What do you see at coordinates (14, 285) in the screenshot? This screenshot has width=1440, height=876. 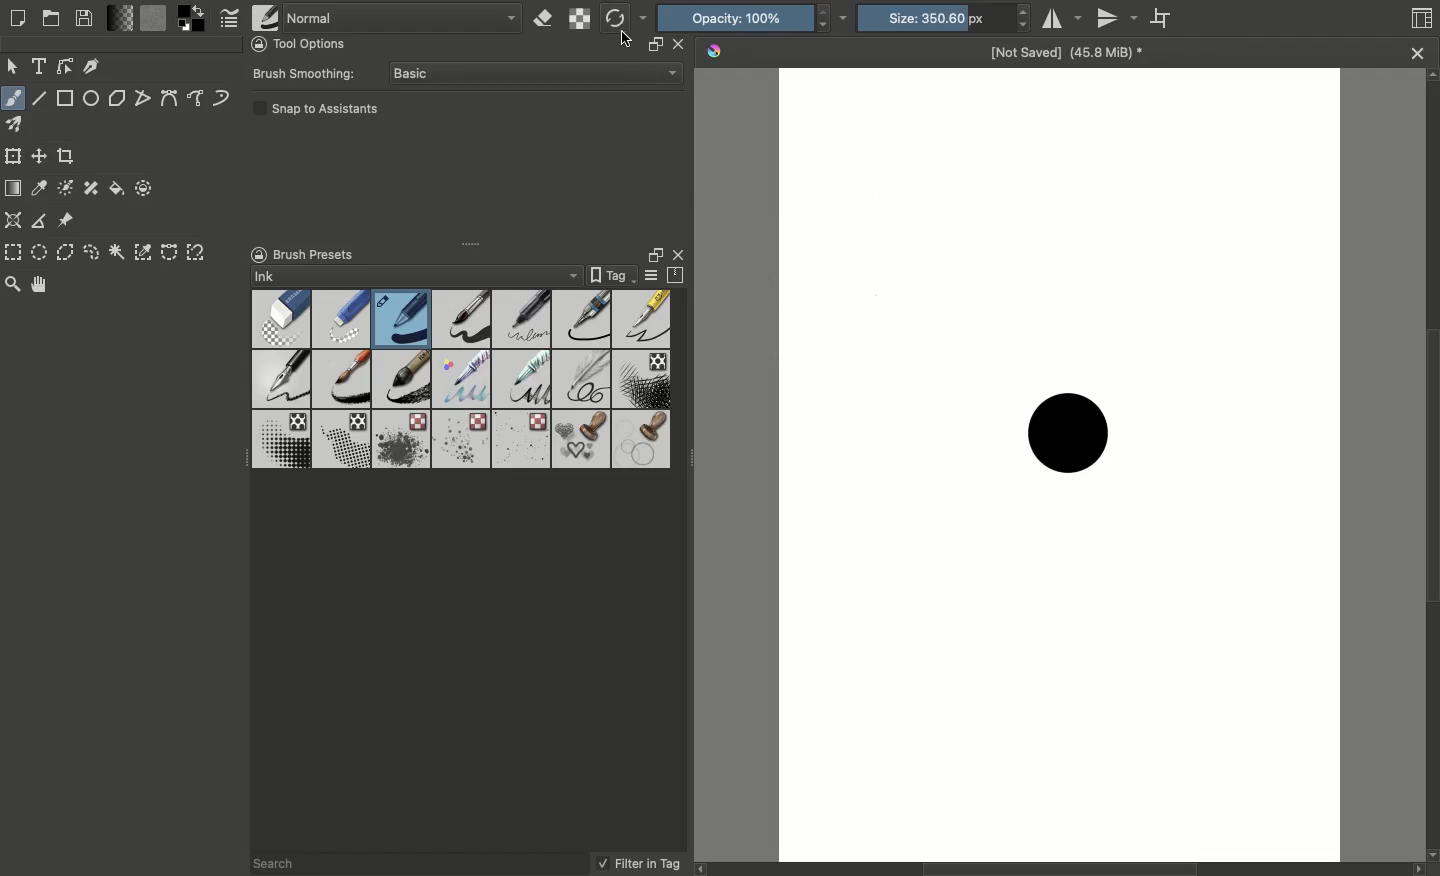 I see `Zoom` at bounding box center [14, 285].